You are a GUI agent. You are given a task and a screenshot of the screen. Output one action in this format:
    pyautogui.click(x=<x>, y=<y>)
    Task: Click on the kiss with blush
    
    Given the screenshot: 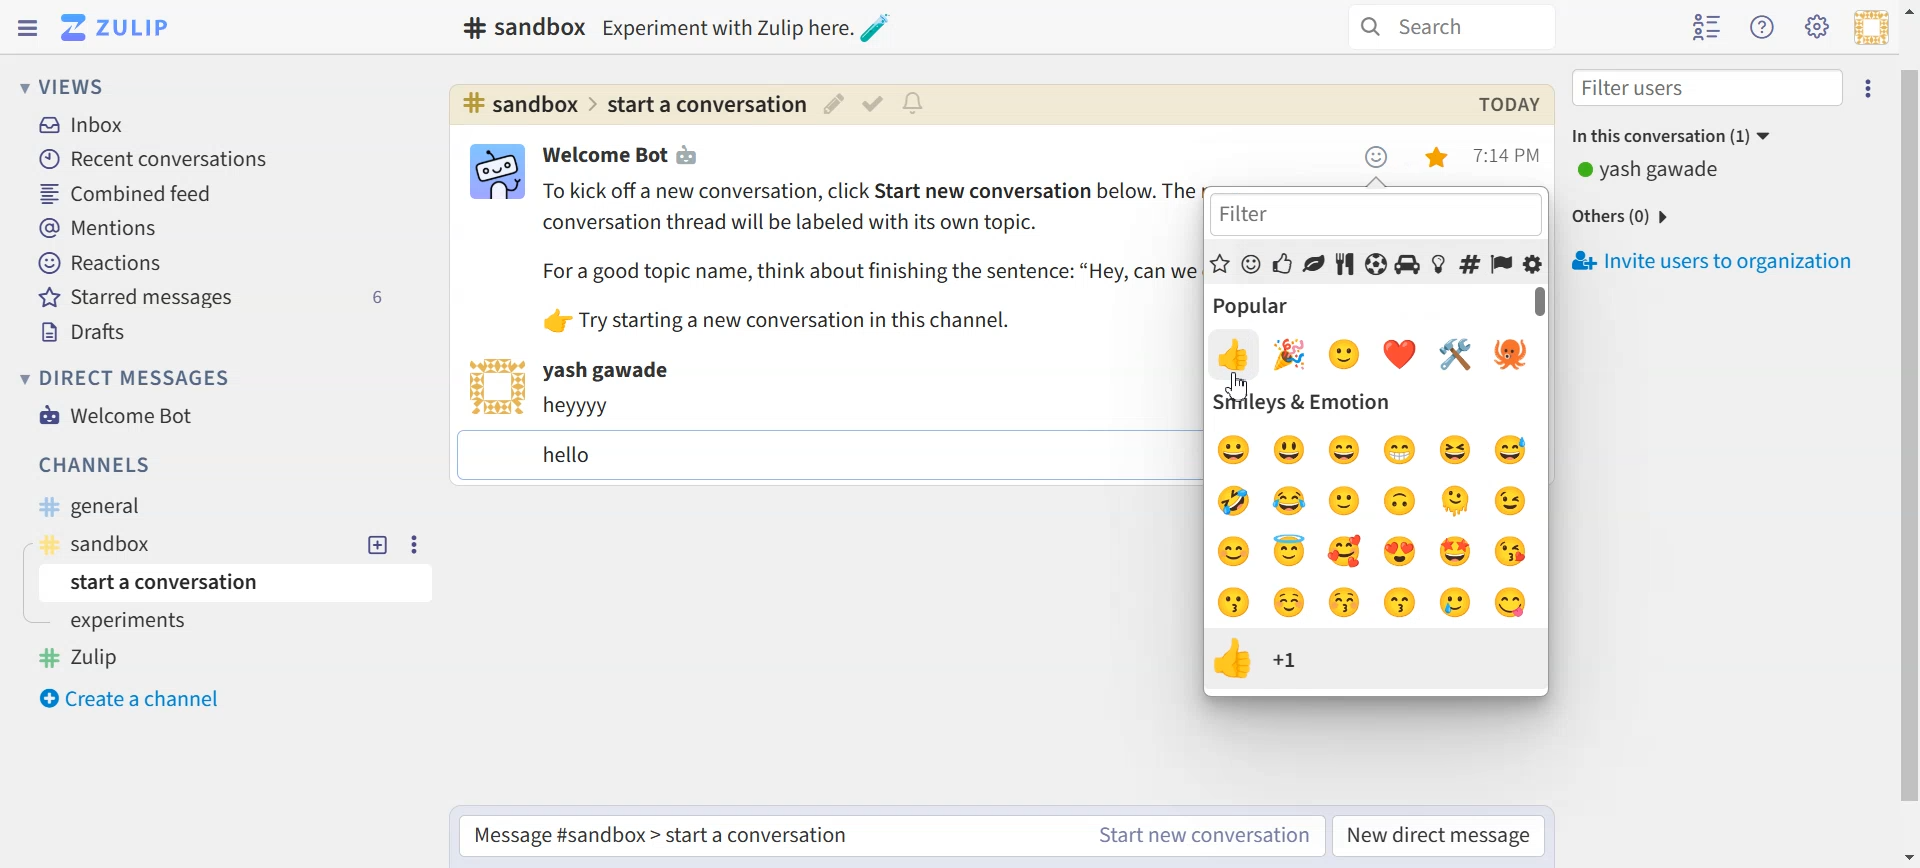 What is the action you would take?
    pyautogui.click(x=1351, y=602)
    